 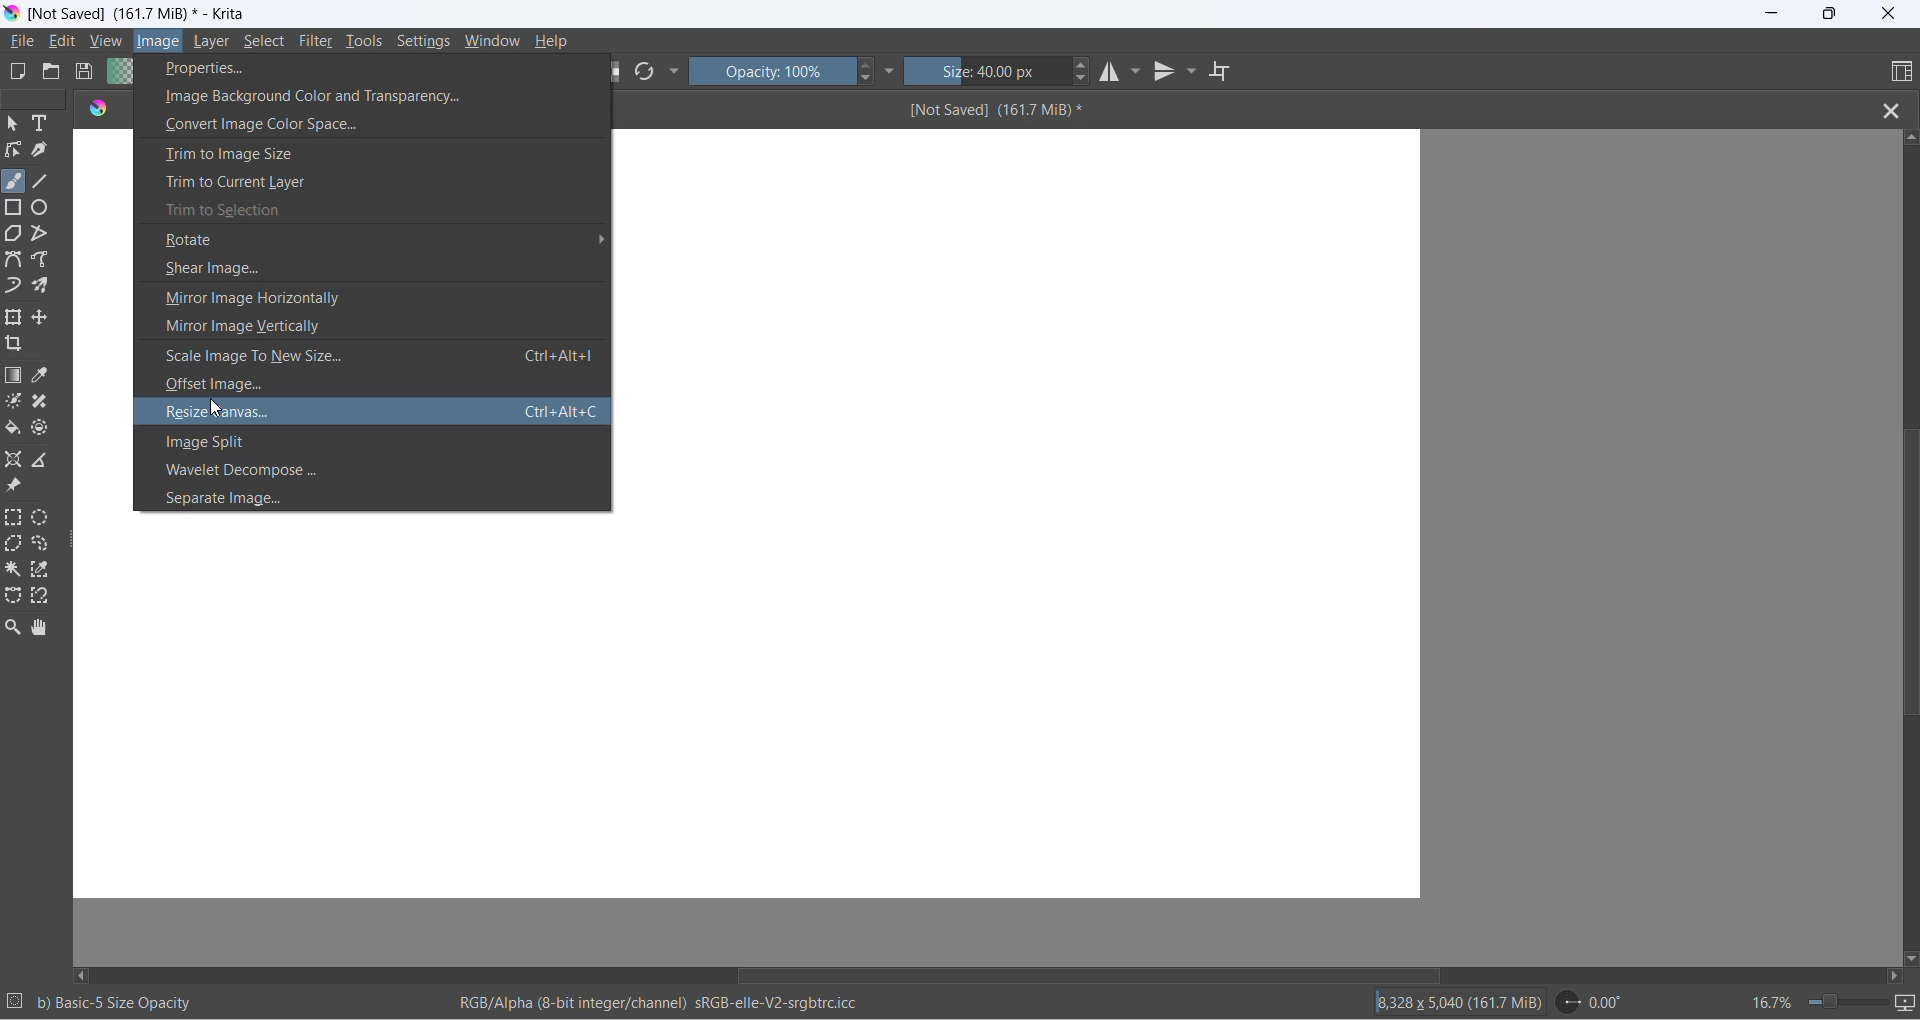 What do you see at coordinates (43, 573) in the screenshot?
I see `similar color selection tool` at bounding box center [43, 573].